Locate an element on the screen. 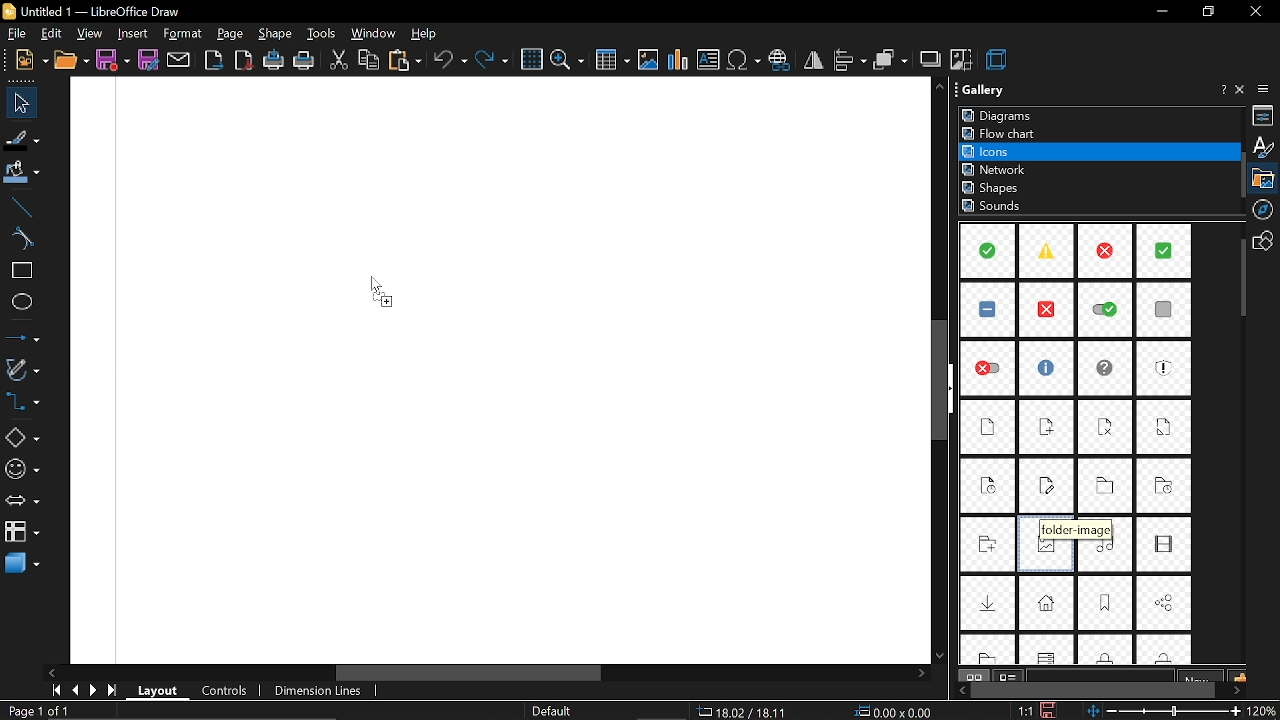  scroll right is located at coordinates (915, 676).